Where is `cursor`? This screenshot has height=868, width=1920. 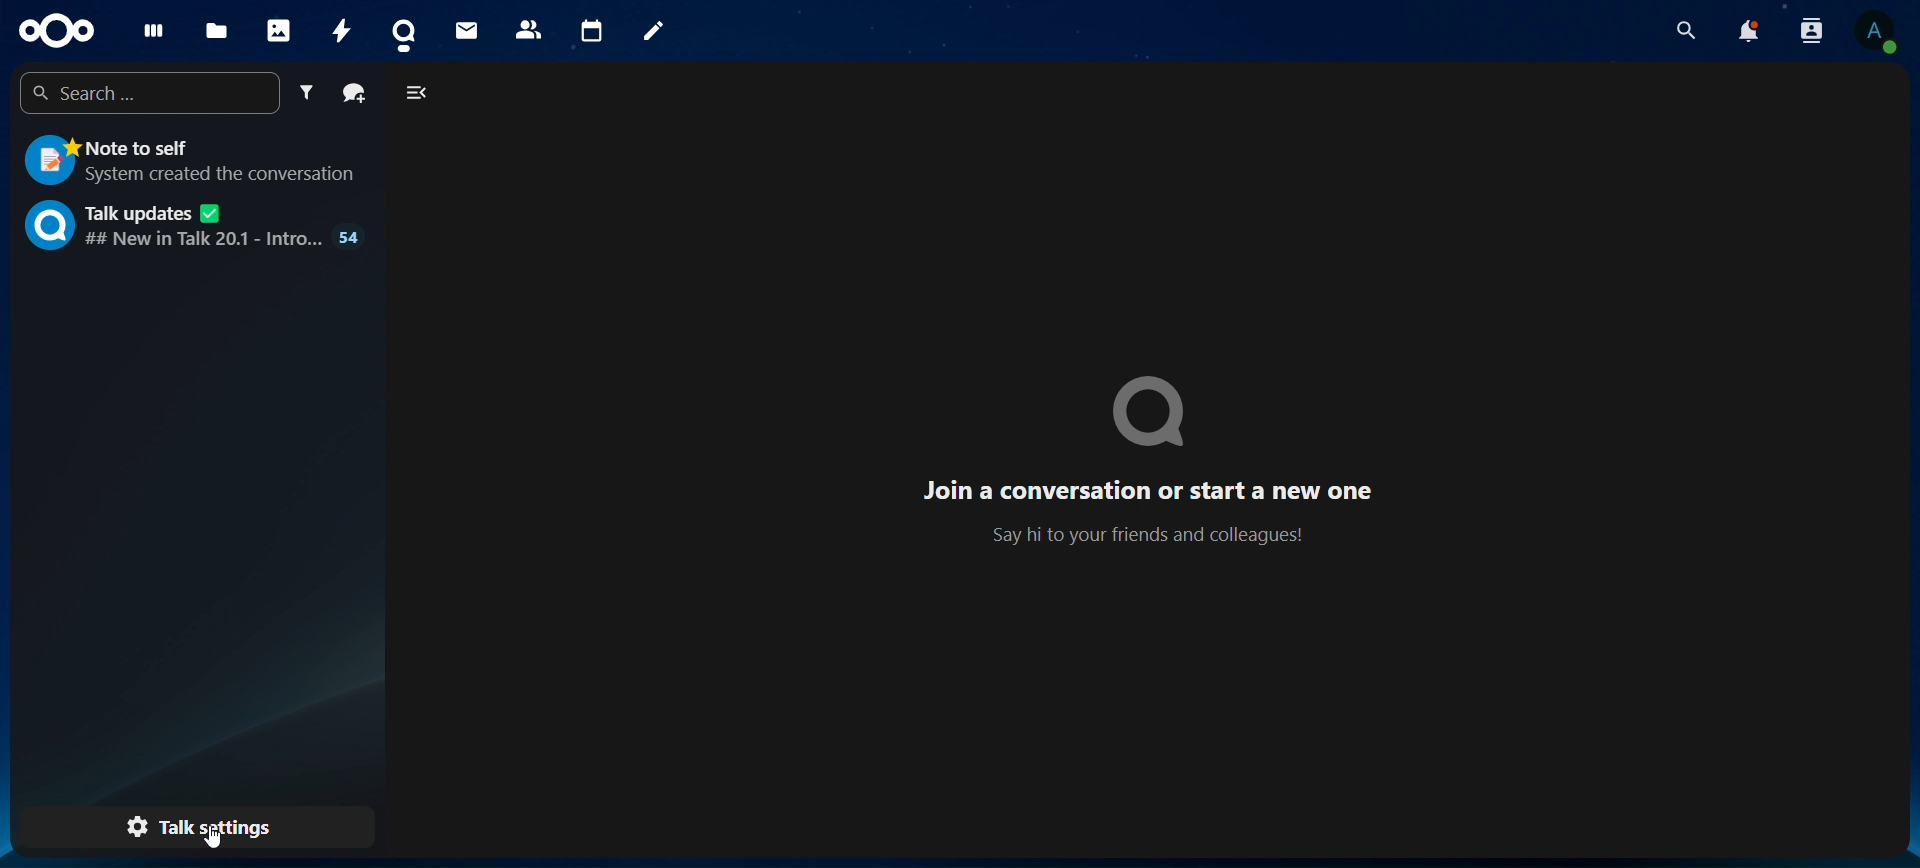 cursor is located at coordinates (217, 841).